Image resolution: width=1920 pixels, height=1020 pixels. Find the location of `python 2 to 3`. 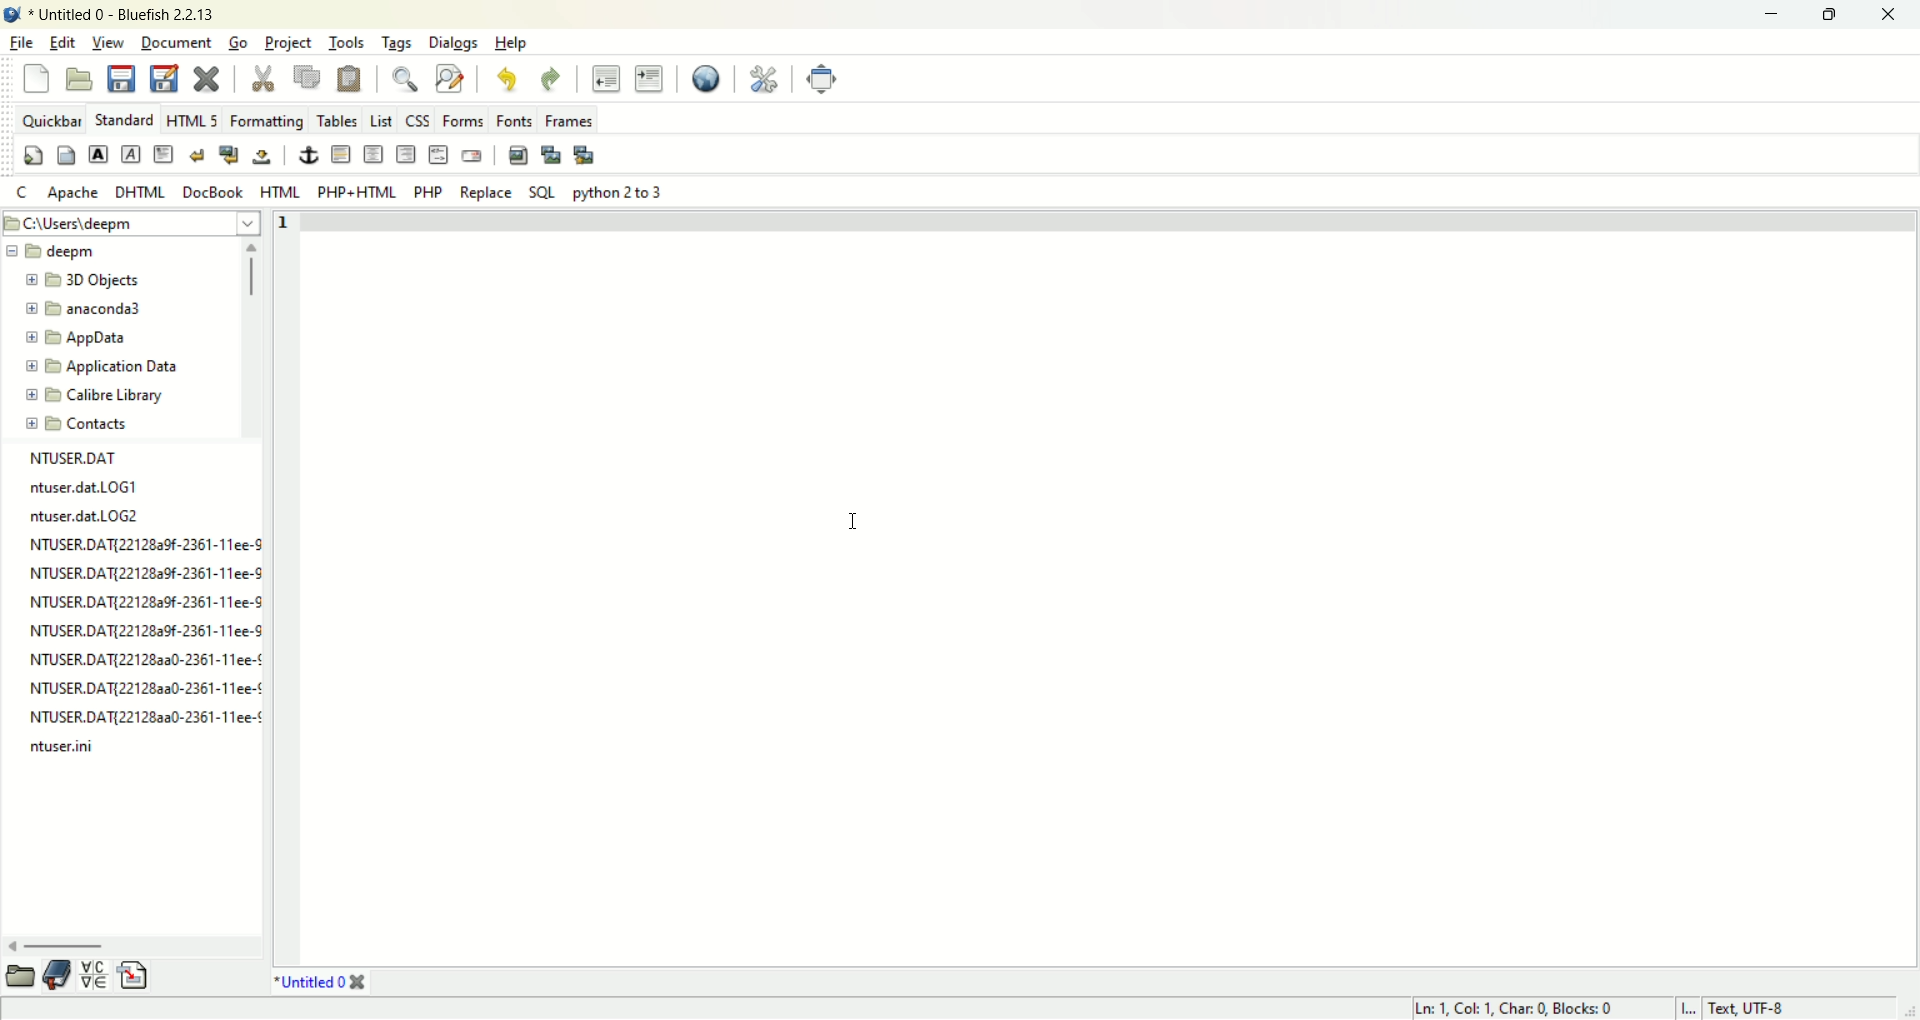

python 2 to 3 is located at coordinates (620, 193).